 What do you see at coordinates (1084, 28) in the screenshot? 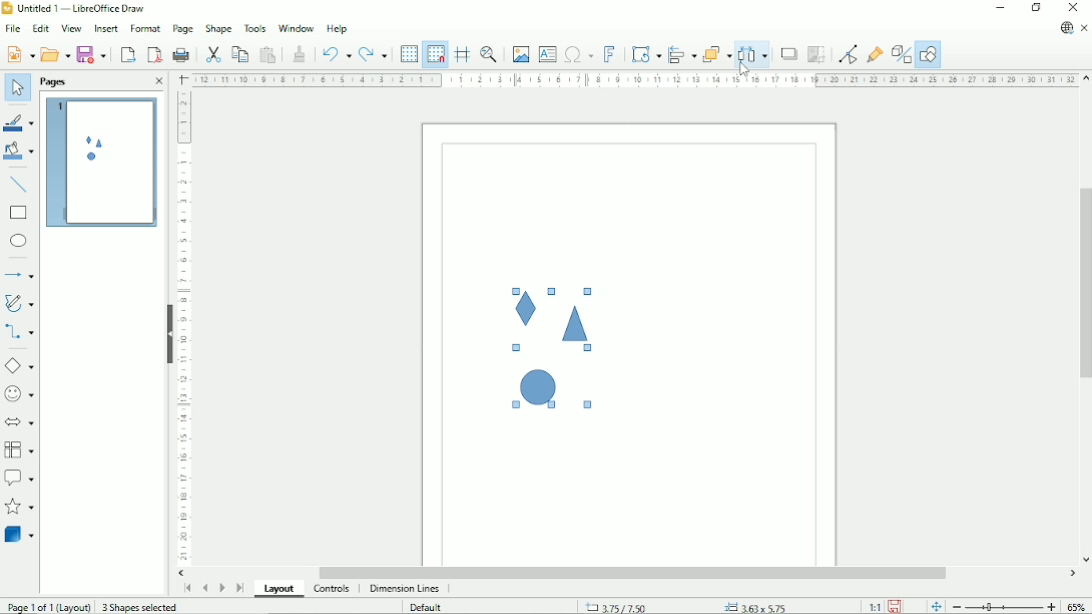
I see `Close document` at bounding box center [1084, 28].